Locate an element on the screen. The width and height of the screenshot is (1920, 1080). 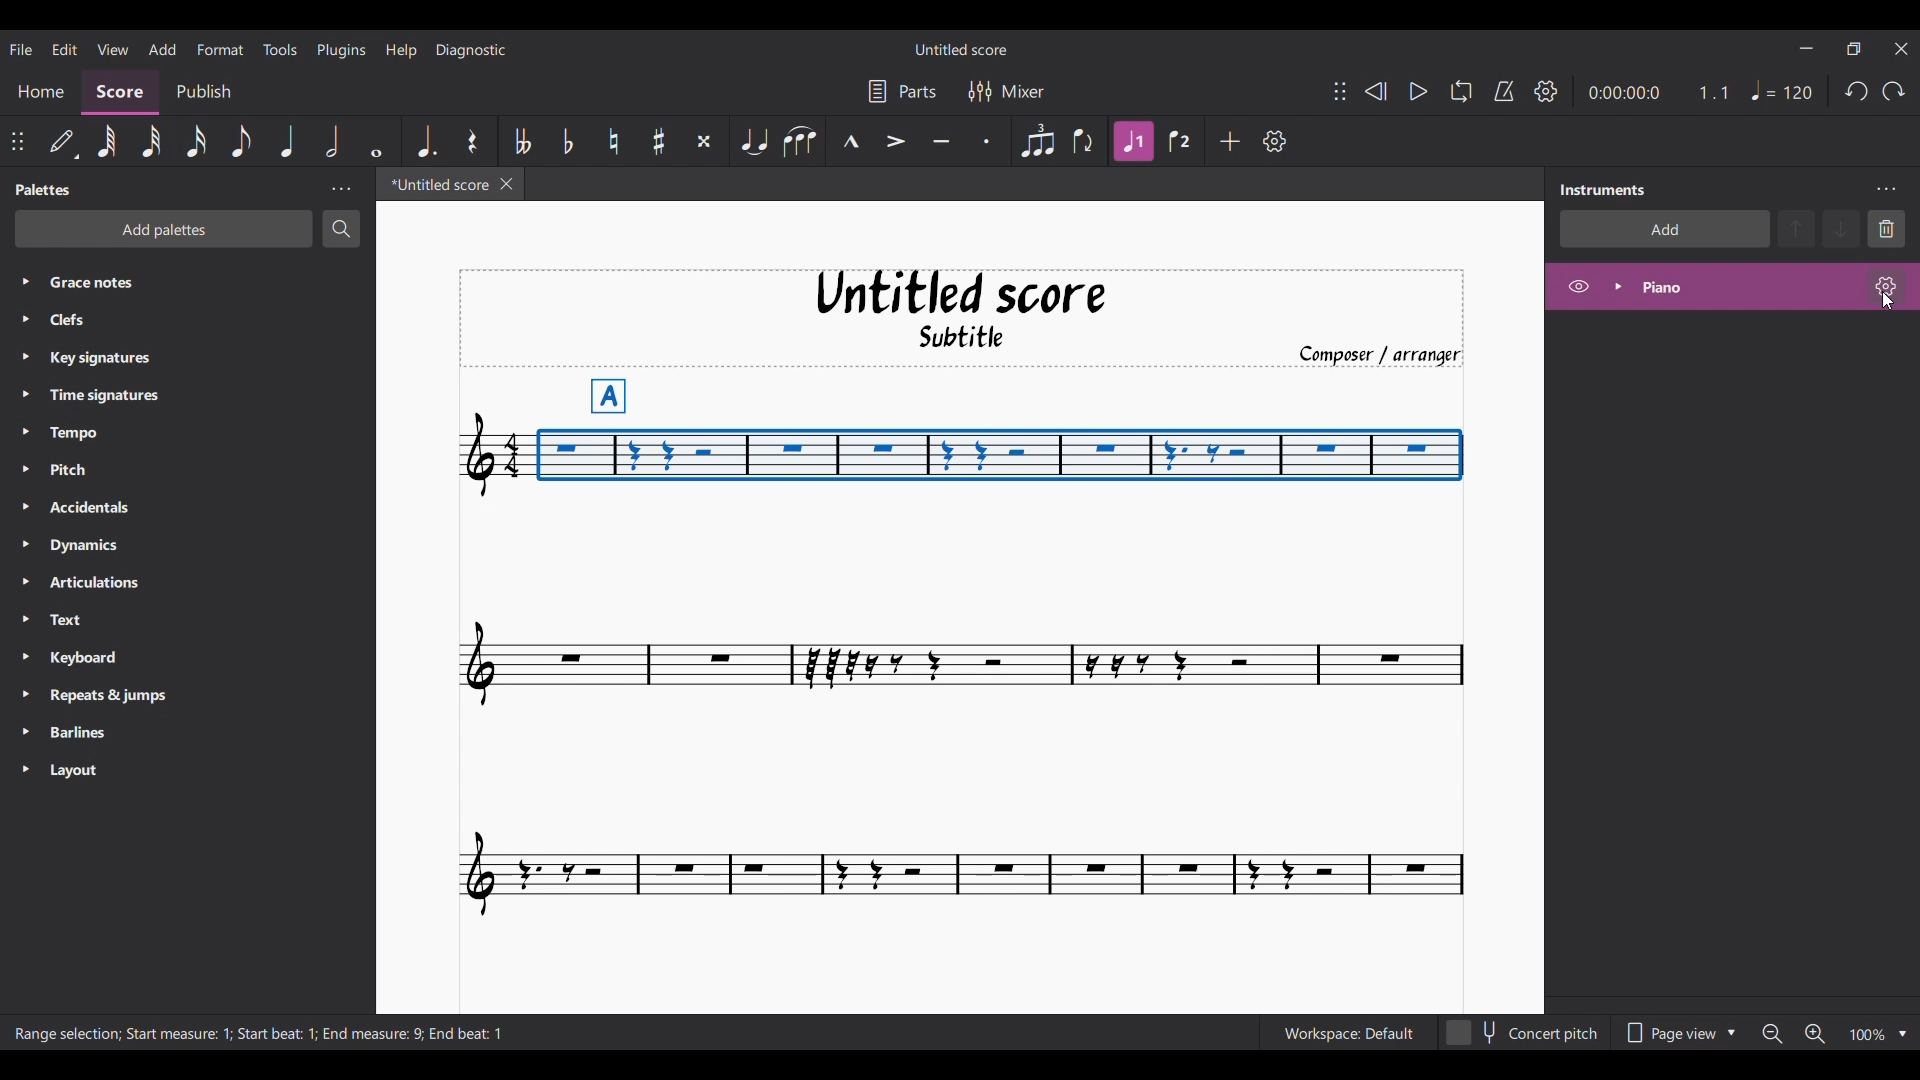
Voice 2 is located at coordinates (1179, 142).